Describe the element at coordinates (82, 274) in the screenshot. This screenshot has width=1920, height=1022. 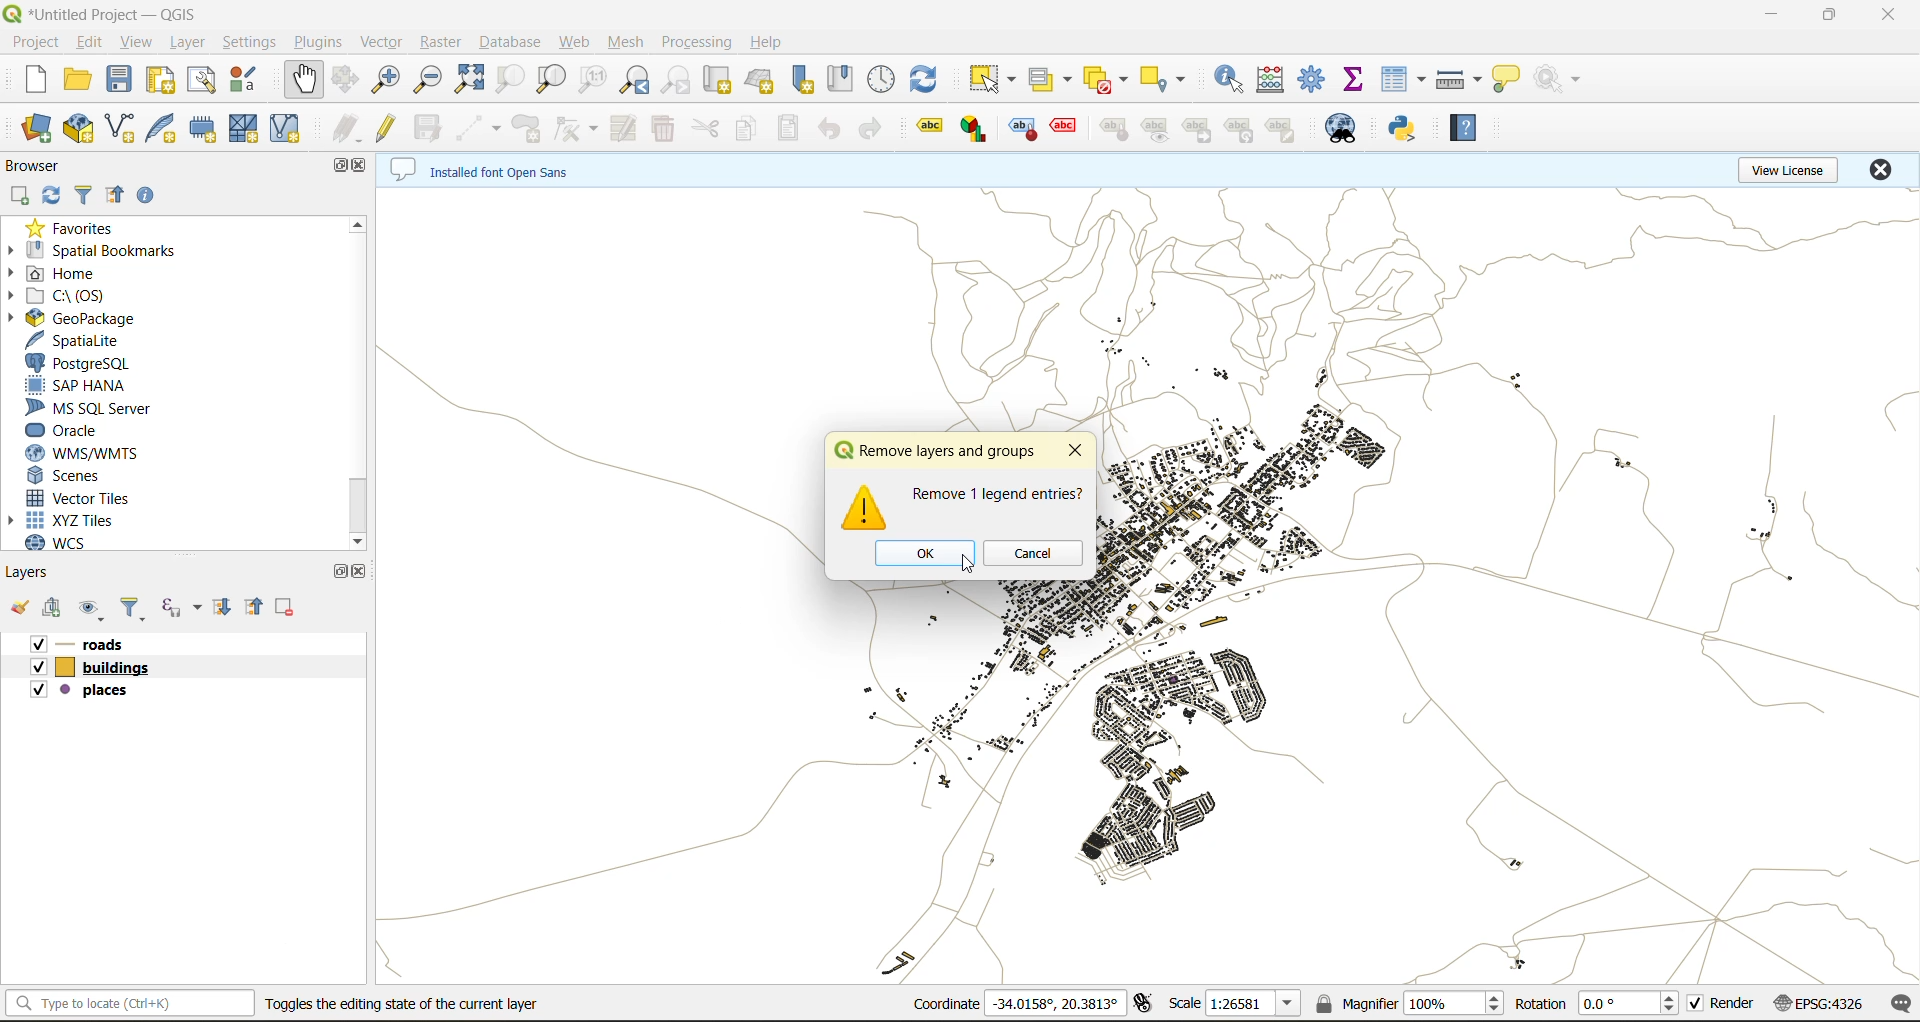
I see `home` at that location.